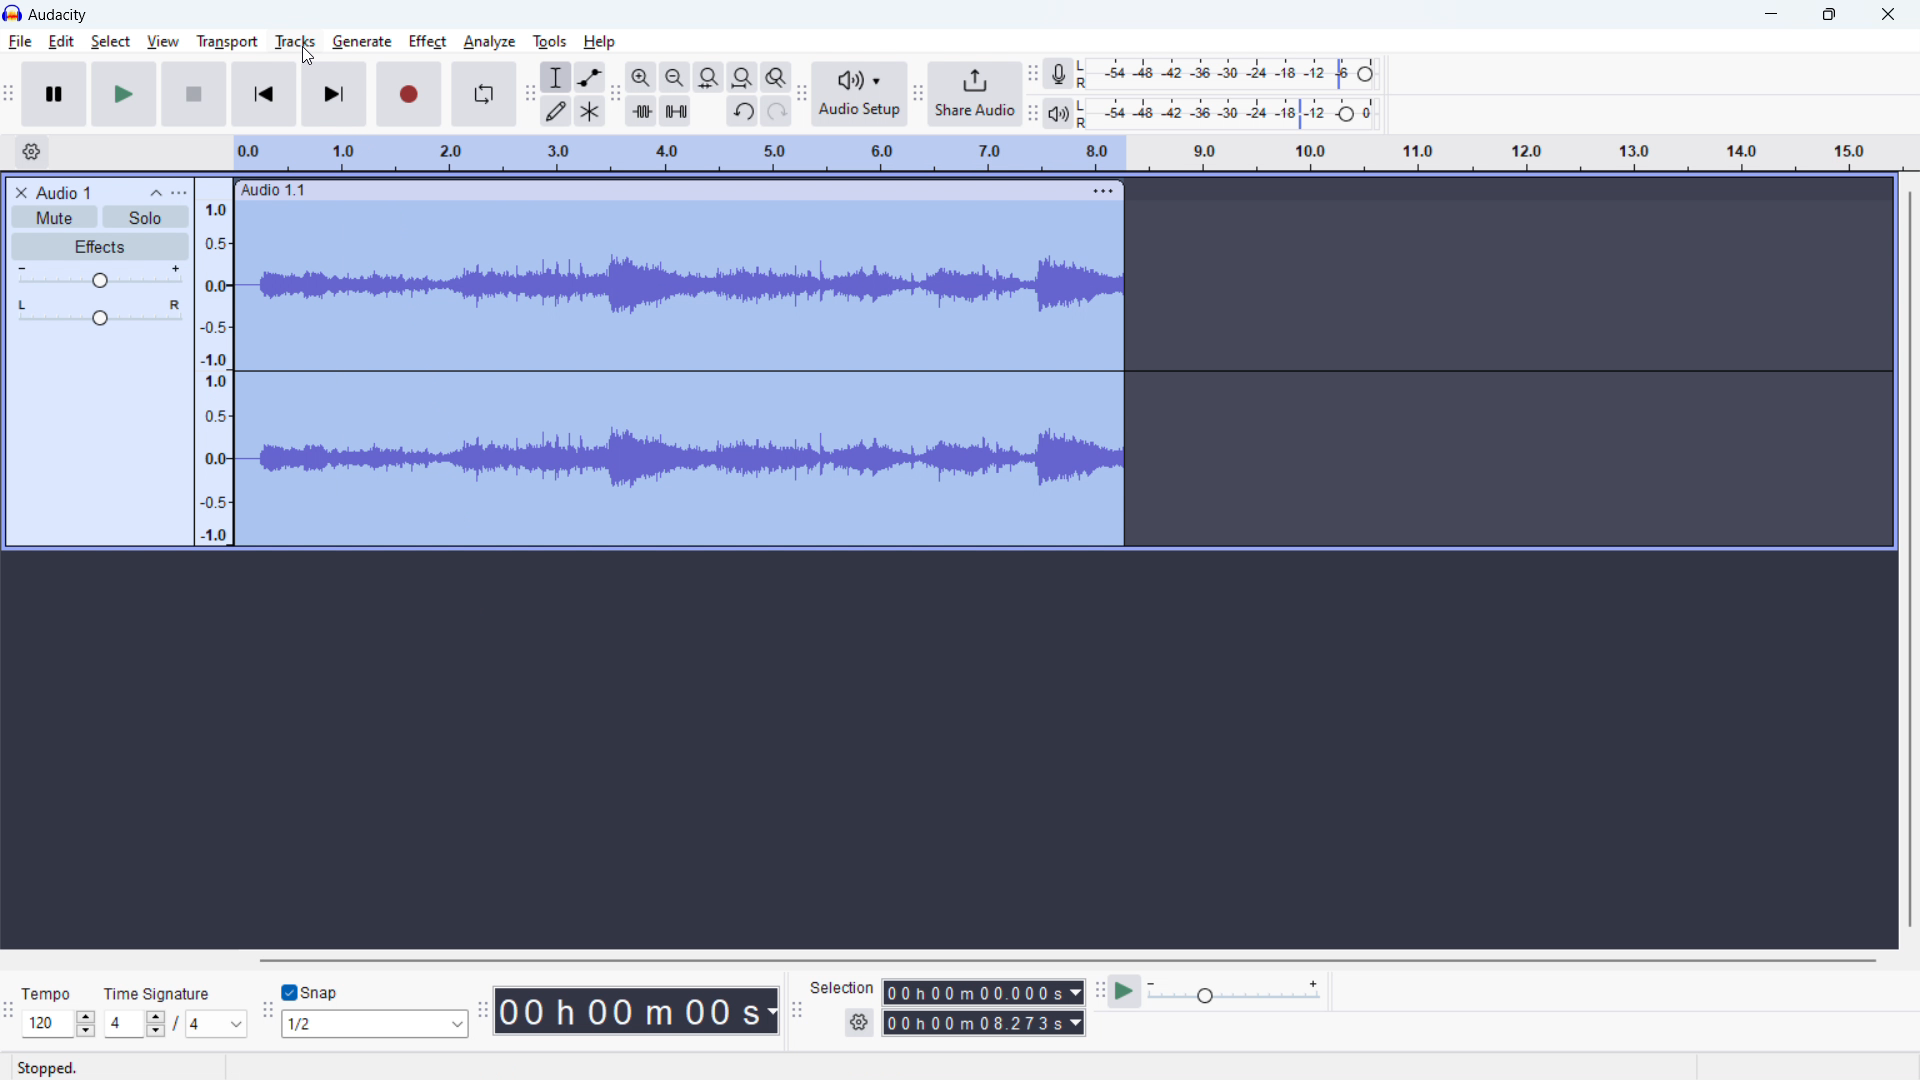 This screenshot has width=1920, height=1080. I want to click on transport toolbar, so click(9, 95).